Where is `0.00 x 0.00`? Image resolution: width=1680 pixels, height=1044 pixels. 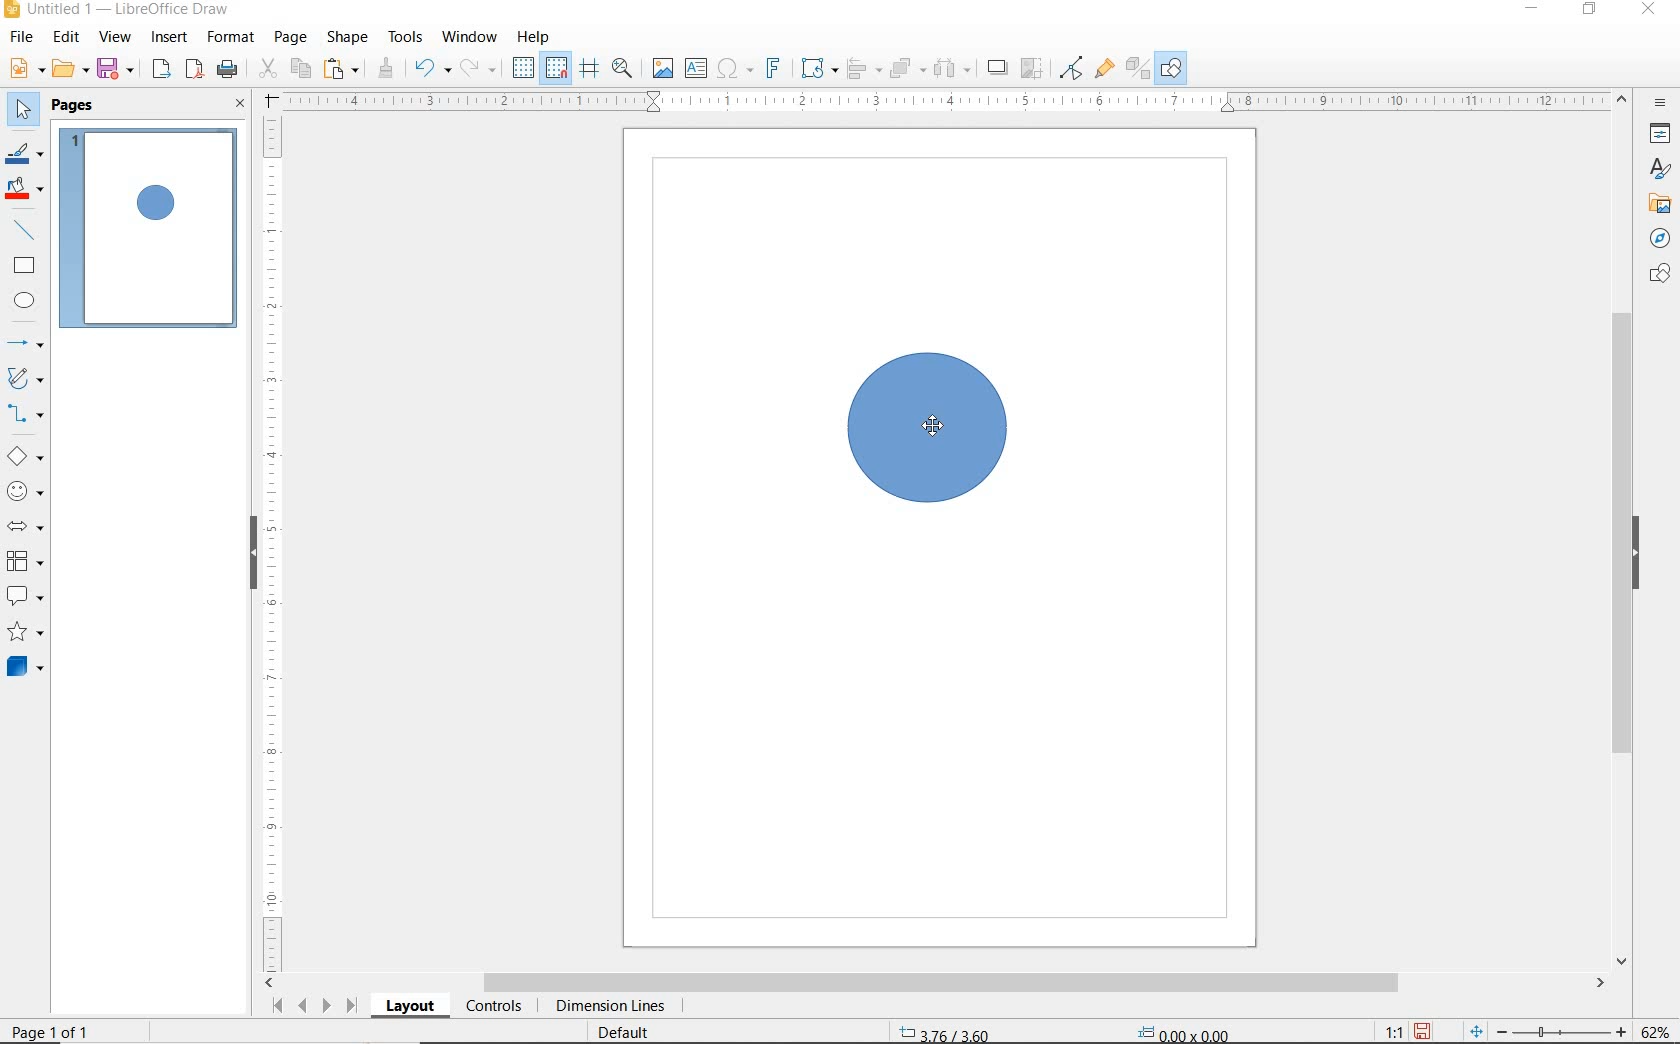 0.00 x 0.00 is located at coordinates (1200, 1033).